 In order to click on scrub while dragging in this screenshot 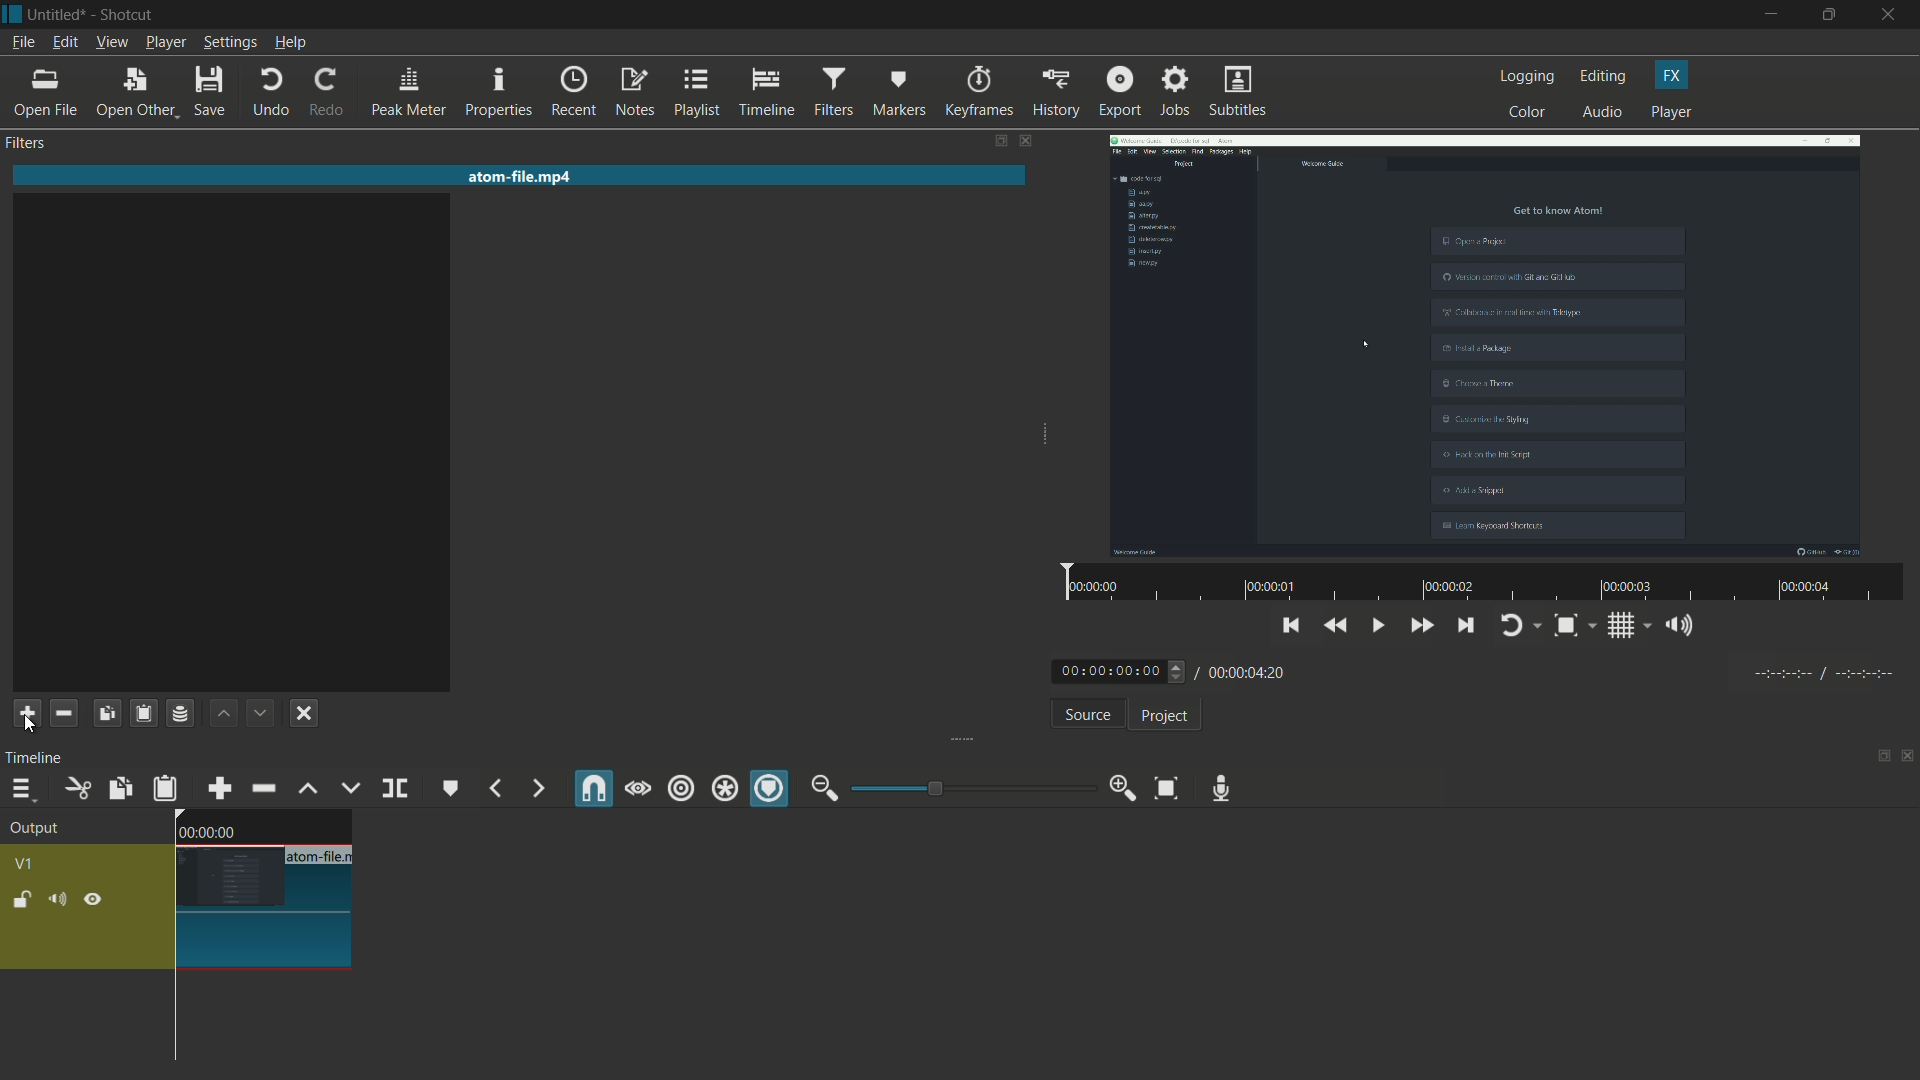, I will do `click(637, 788)`.